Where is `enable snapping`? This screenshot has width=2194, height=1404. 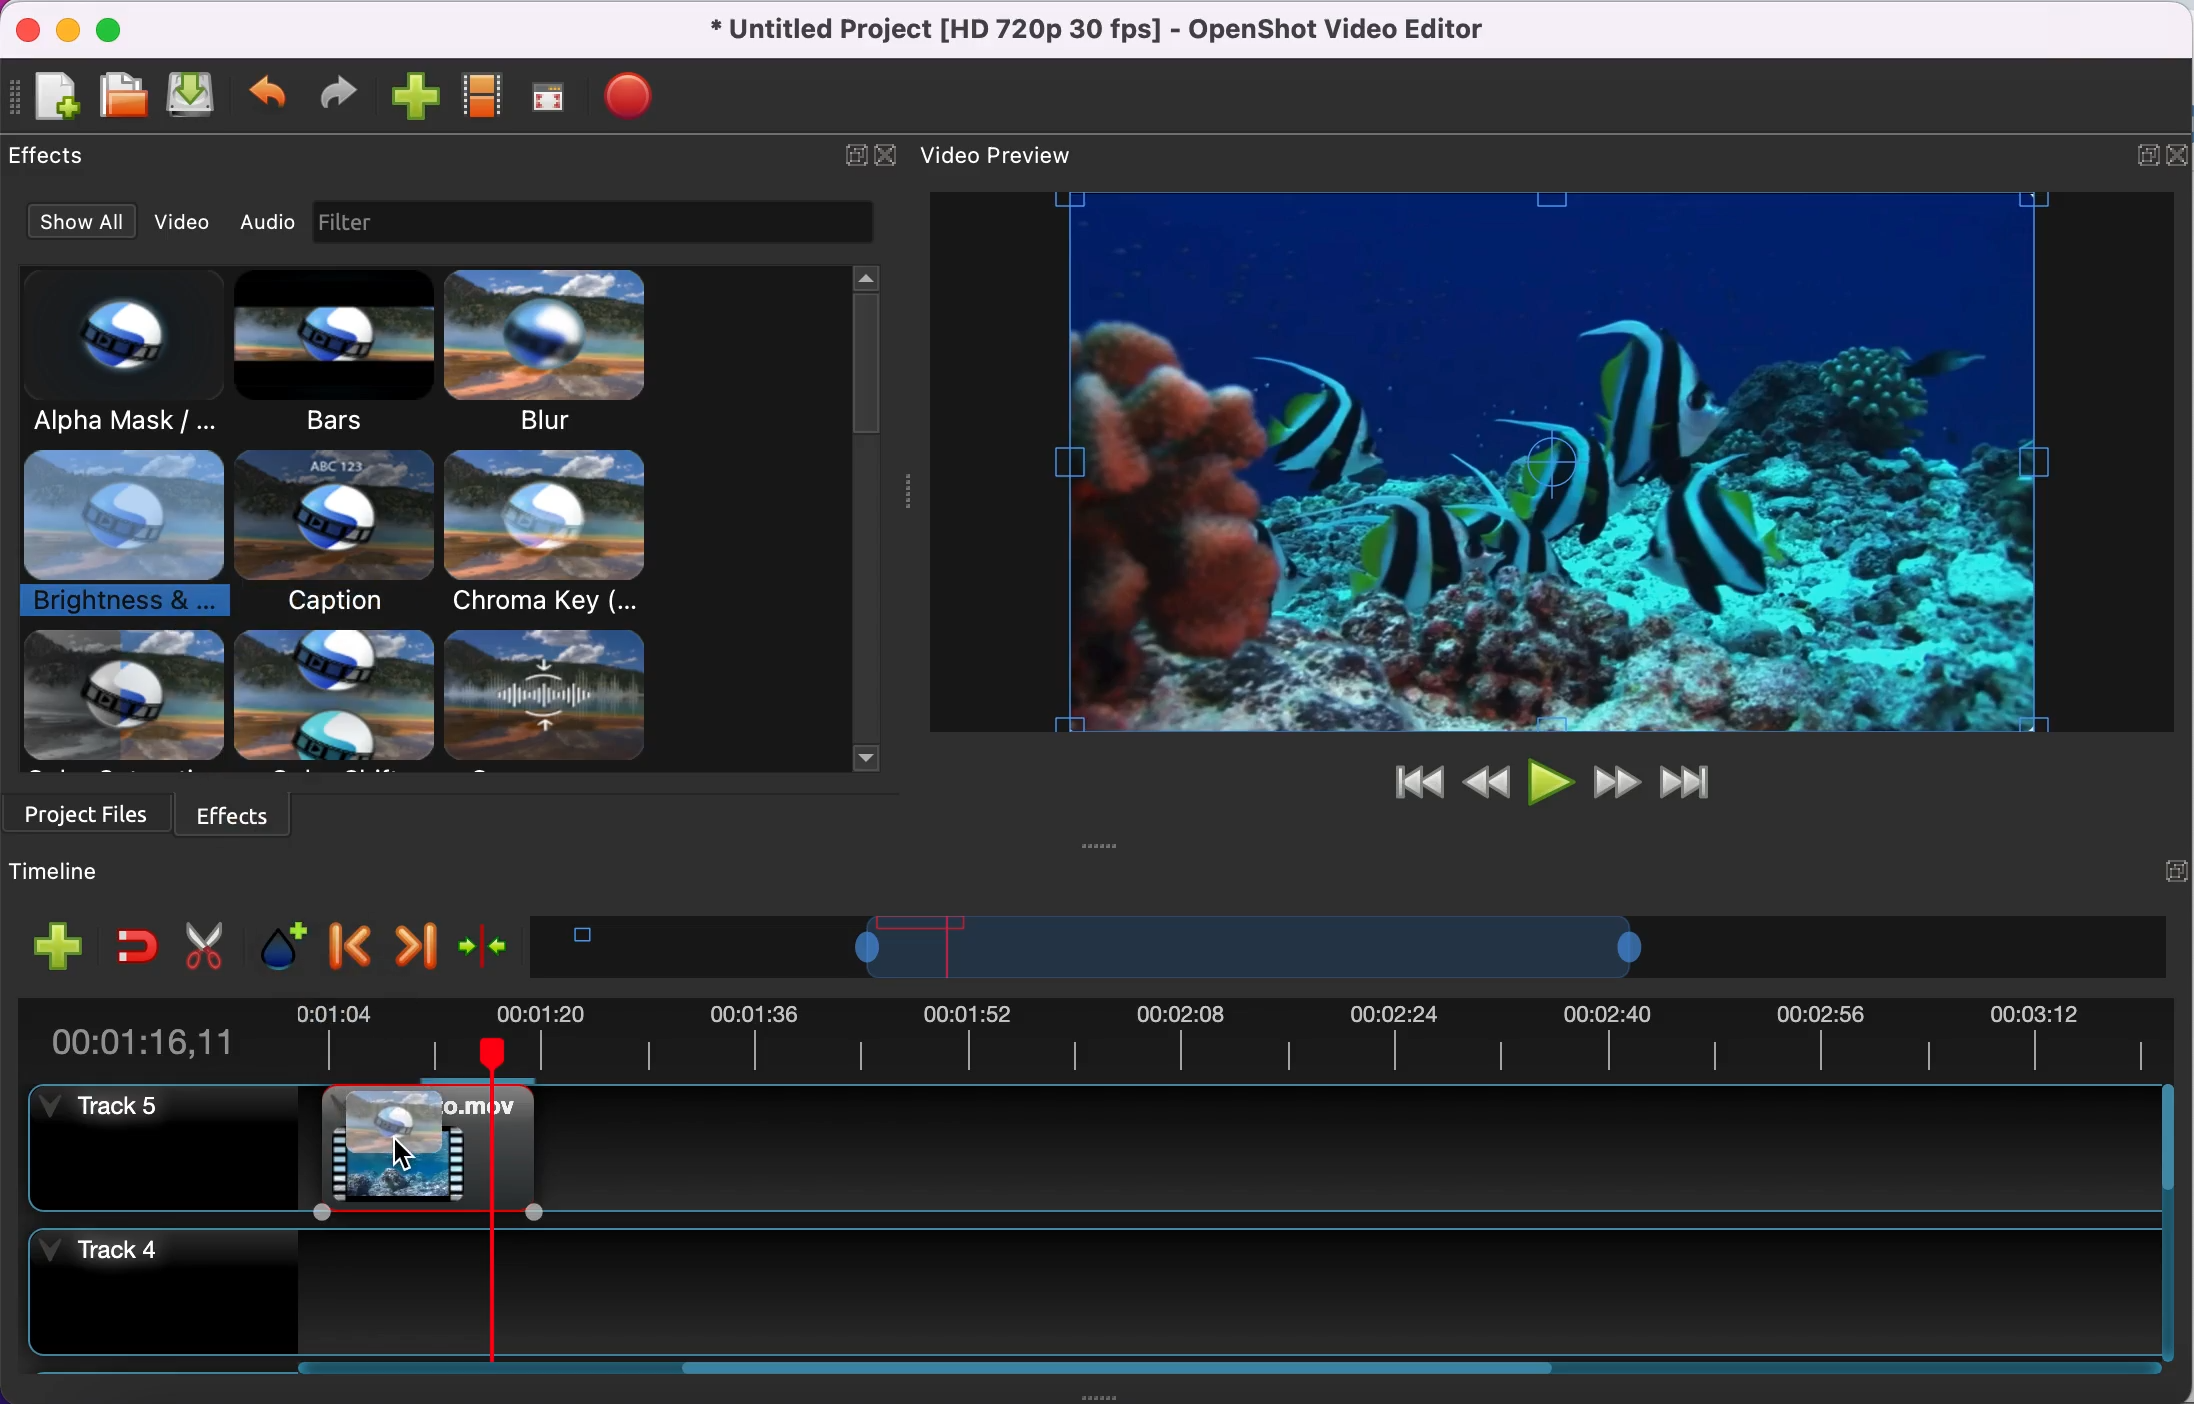
enable snapping is located at coordinates (136, 943).